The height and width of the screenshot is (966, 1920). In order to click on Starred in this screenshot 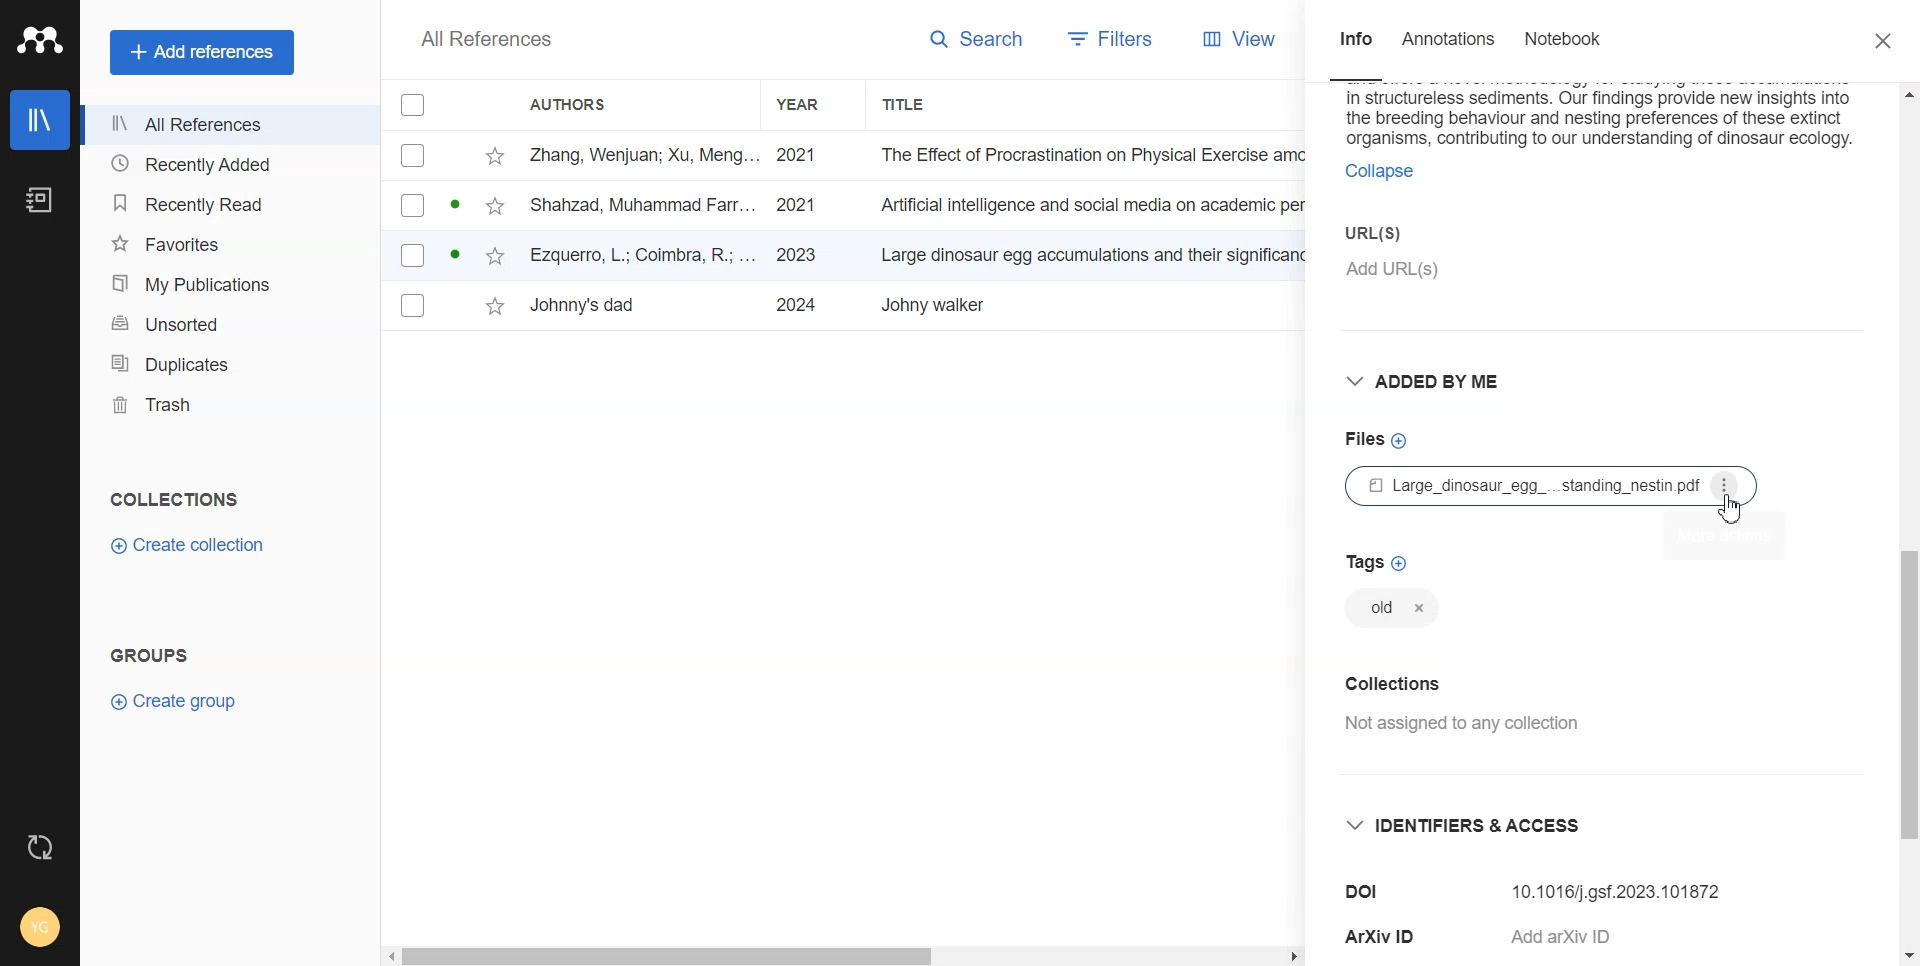, I will do `click(496, 155)`.